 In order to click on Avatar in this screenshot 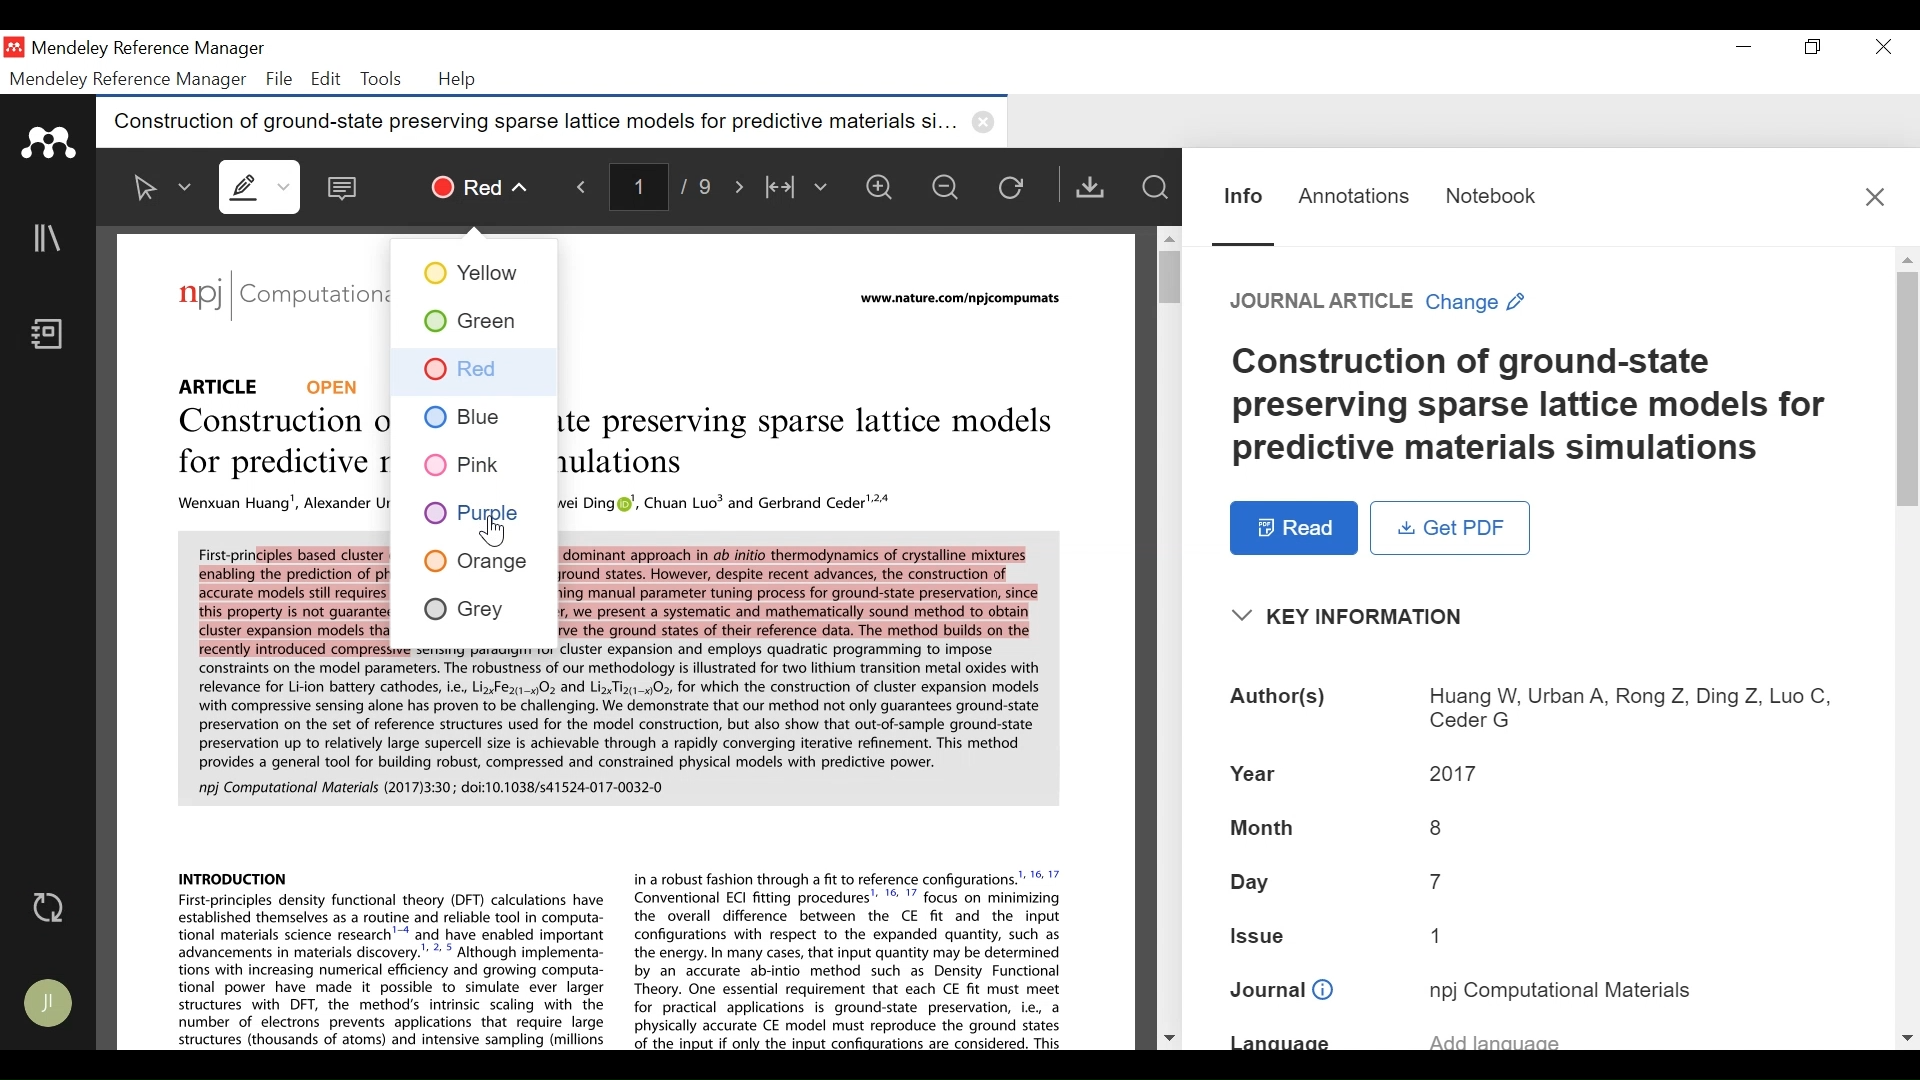, I will do `click(46, 1003)`.